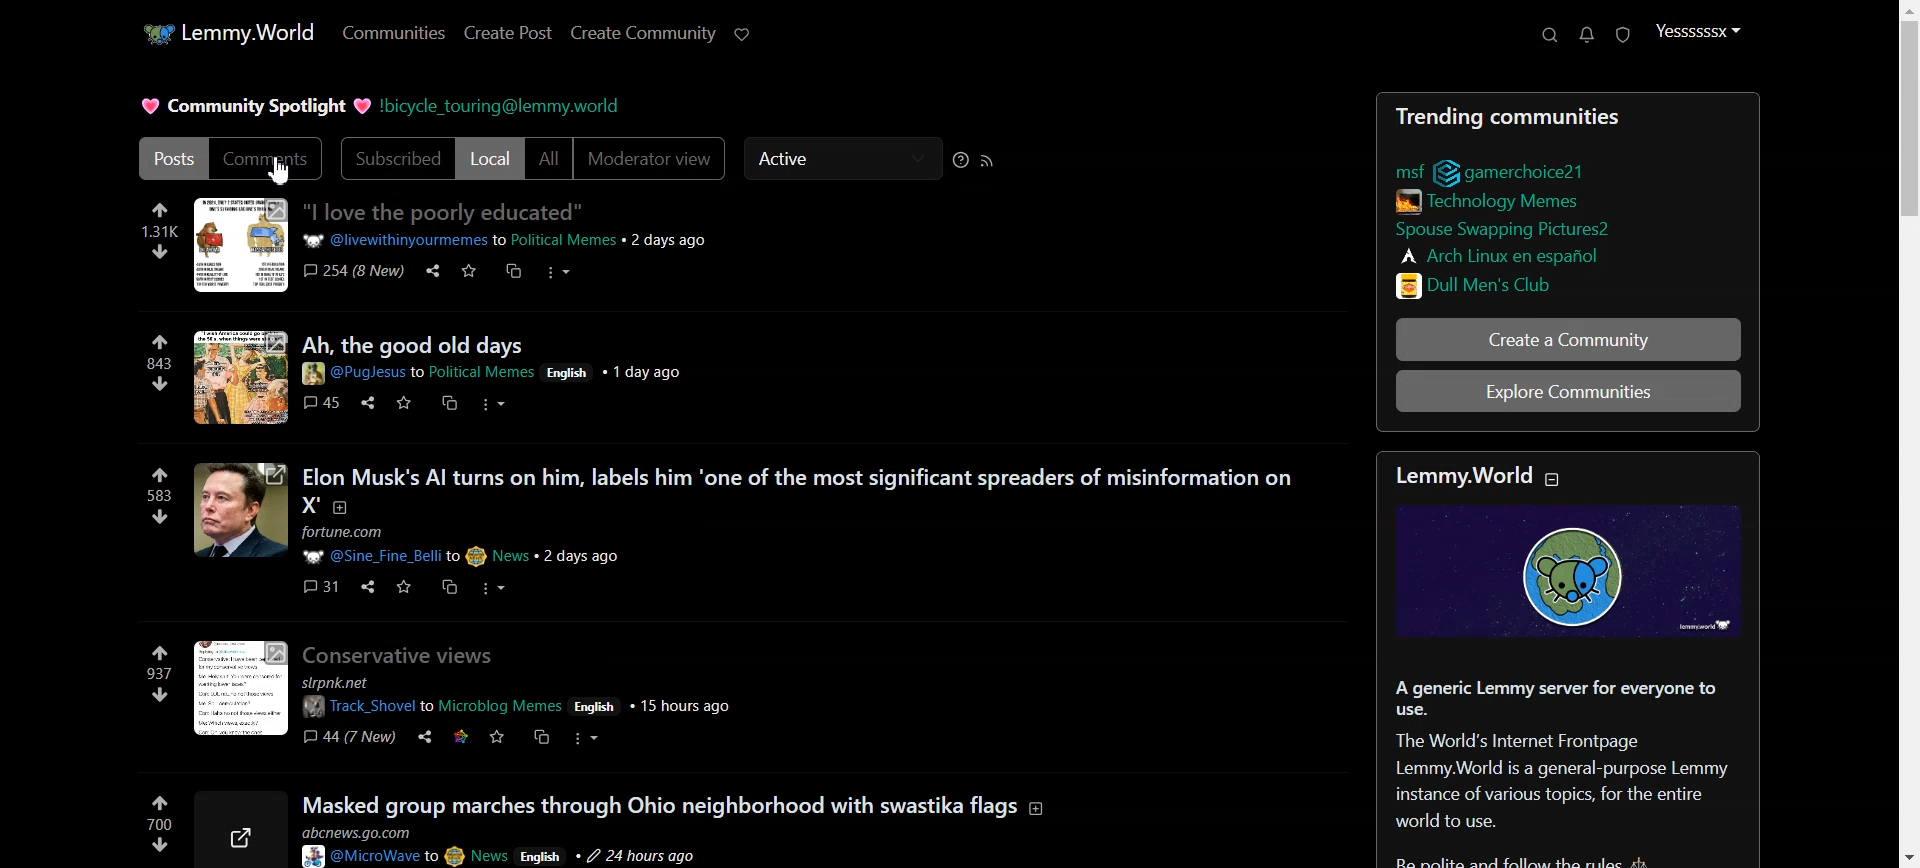 This screenshot has height=868, width=1920. Describe the element at coordinates (159, 696) in the screenshot. I see `downvote` at that location.